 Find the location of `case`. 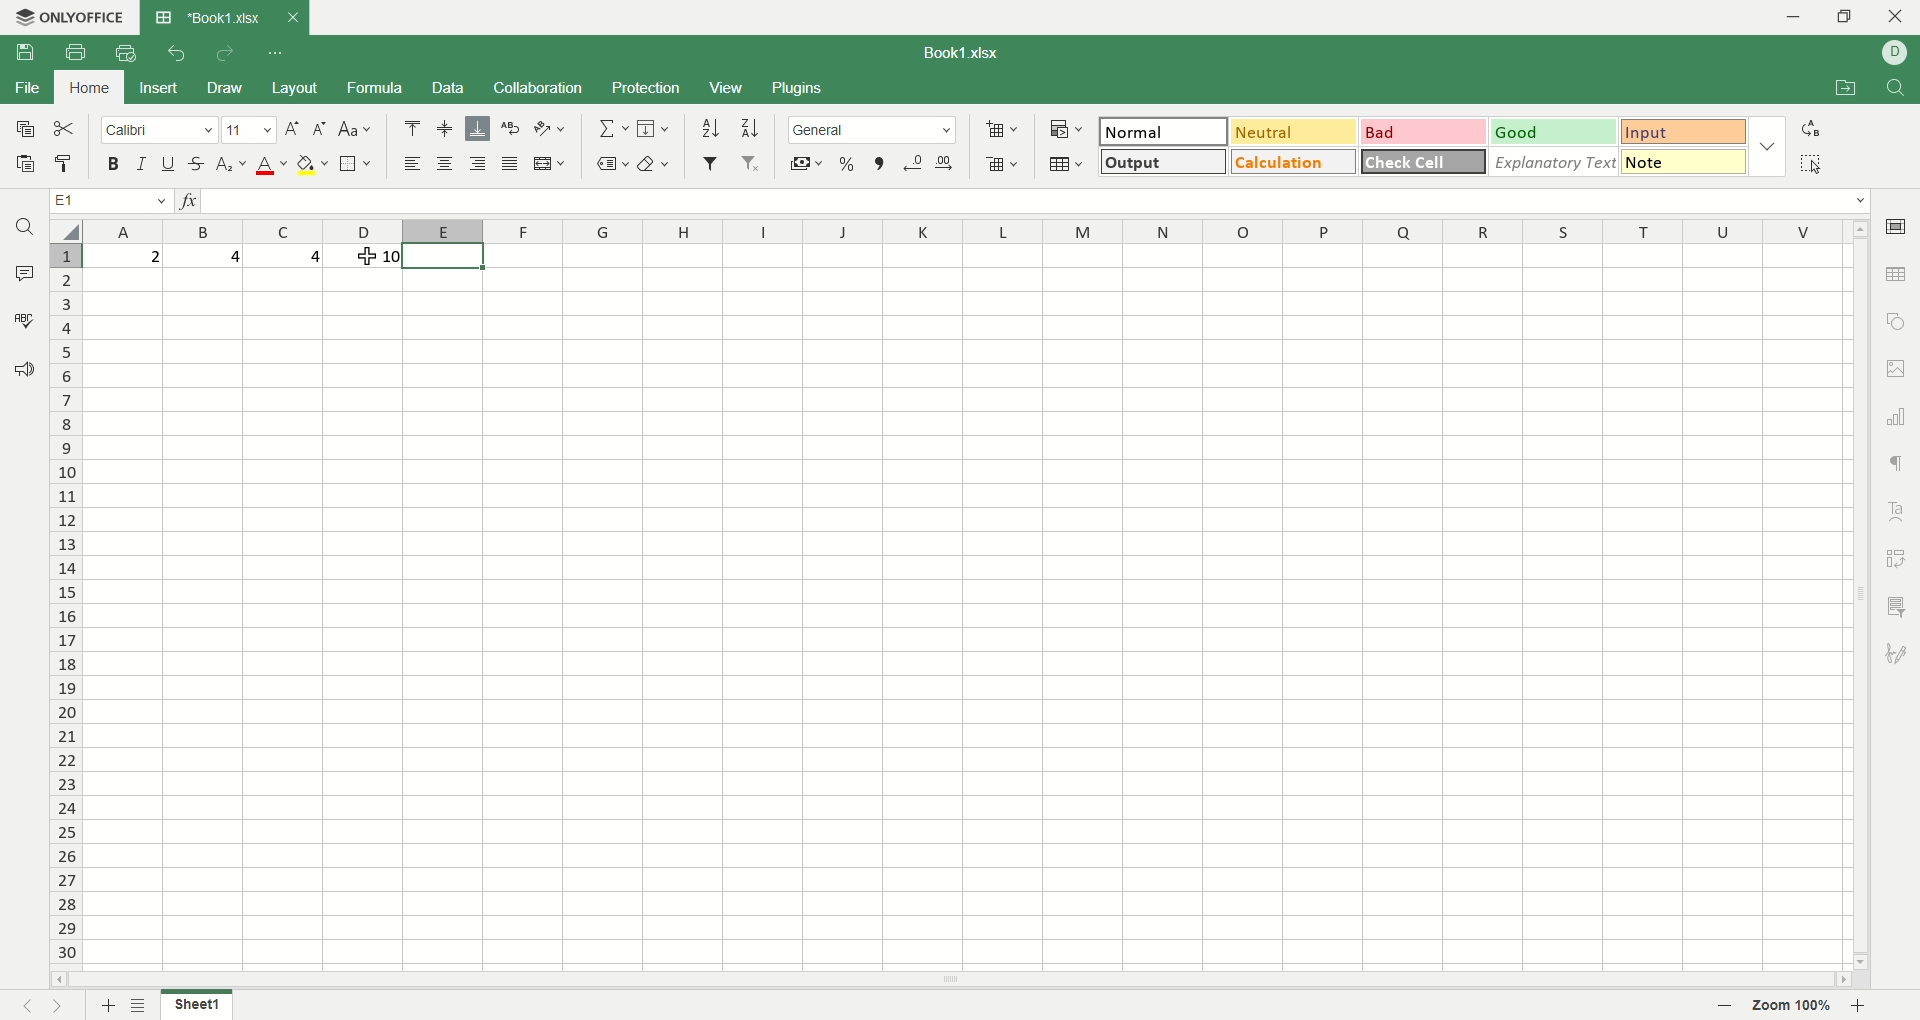

case is located at coordinates (356, 128).